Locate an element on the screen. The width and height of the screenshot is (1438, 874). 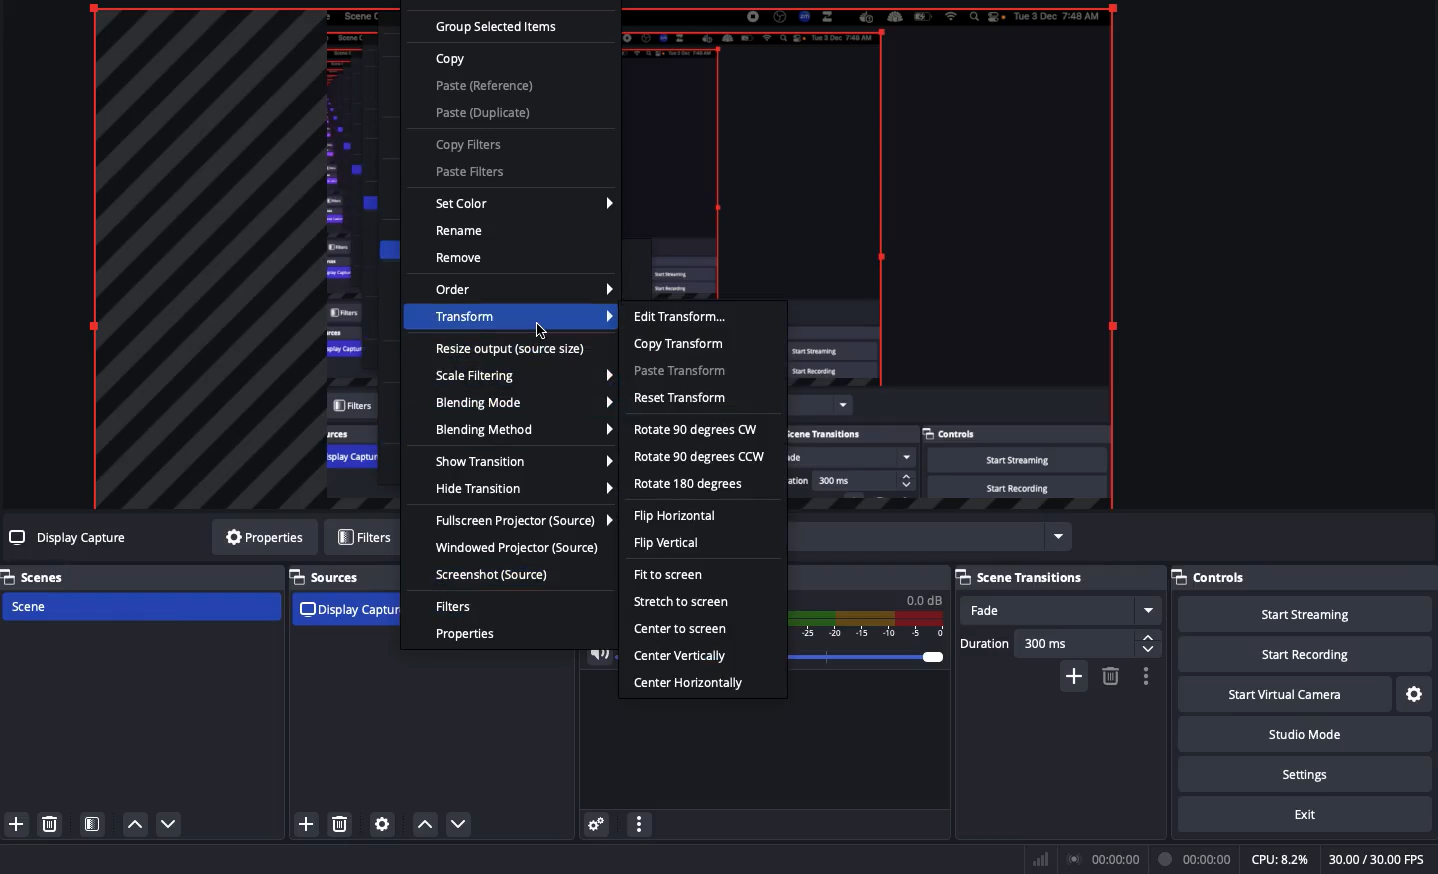
Settings is located at coordinates (1303, 774).